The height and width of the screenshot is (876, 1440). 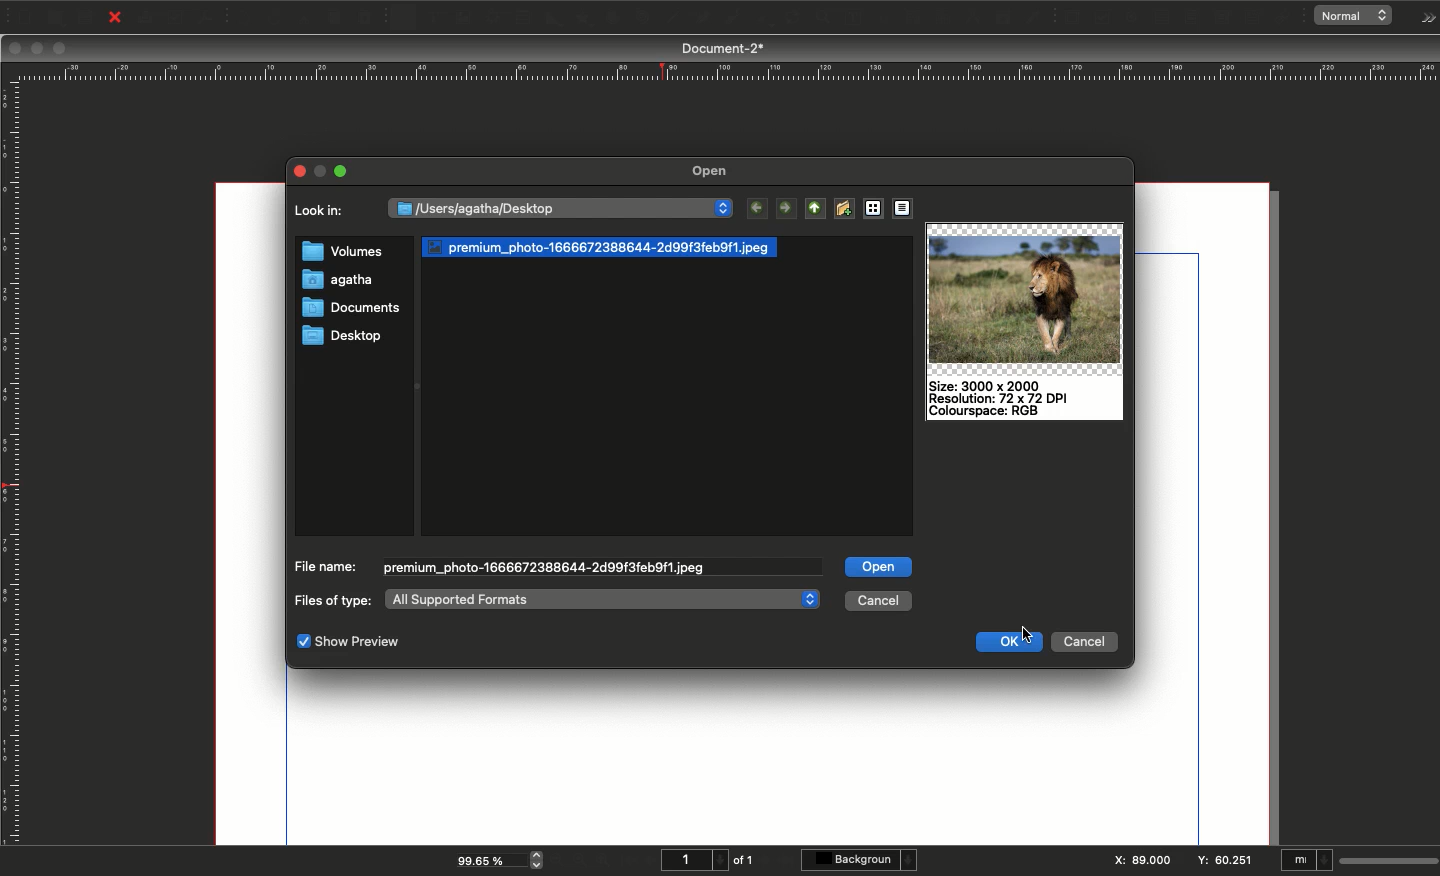 What do you see at coordinates (485, 859) in the screenshot?
I see `99.65 %` at bounding box center [485, 859].